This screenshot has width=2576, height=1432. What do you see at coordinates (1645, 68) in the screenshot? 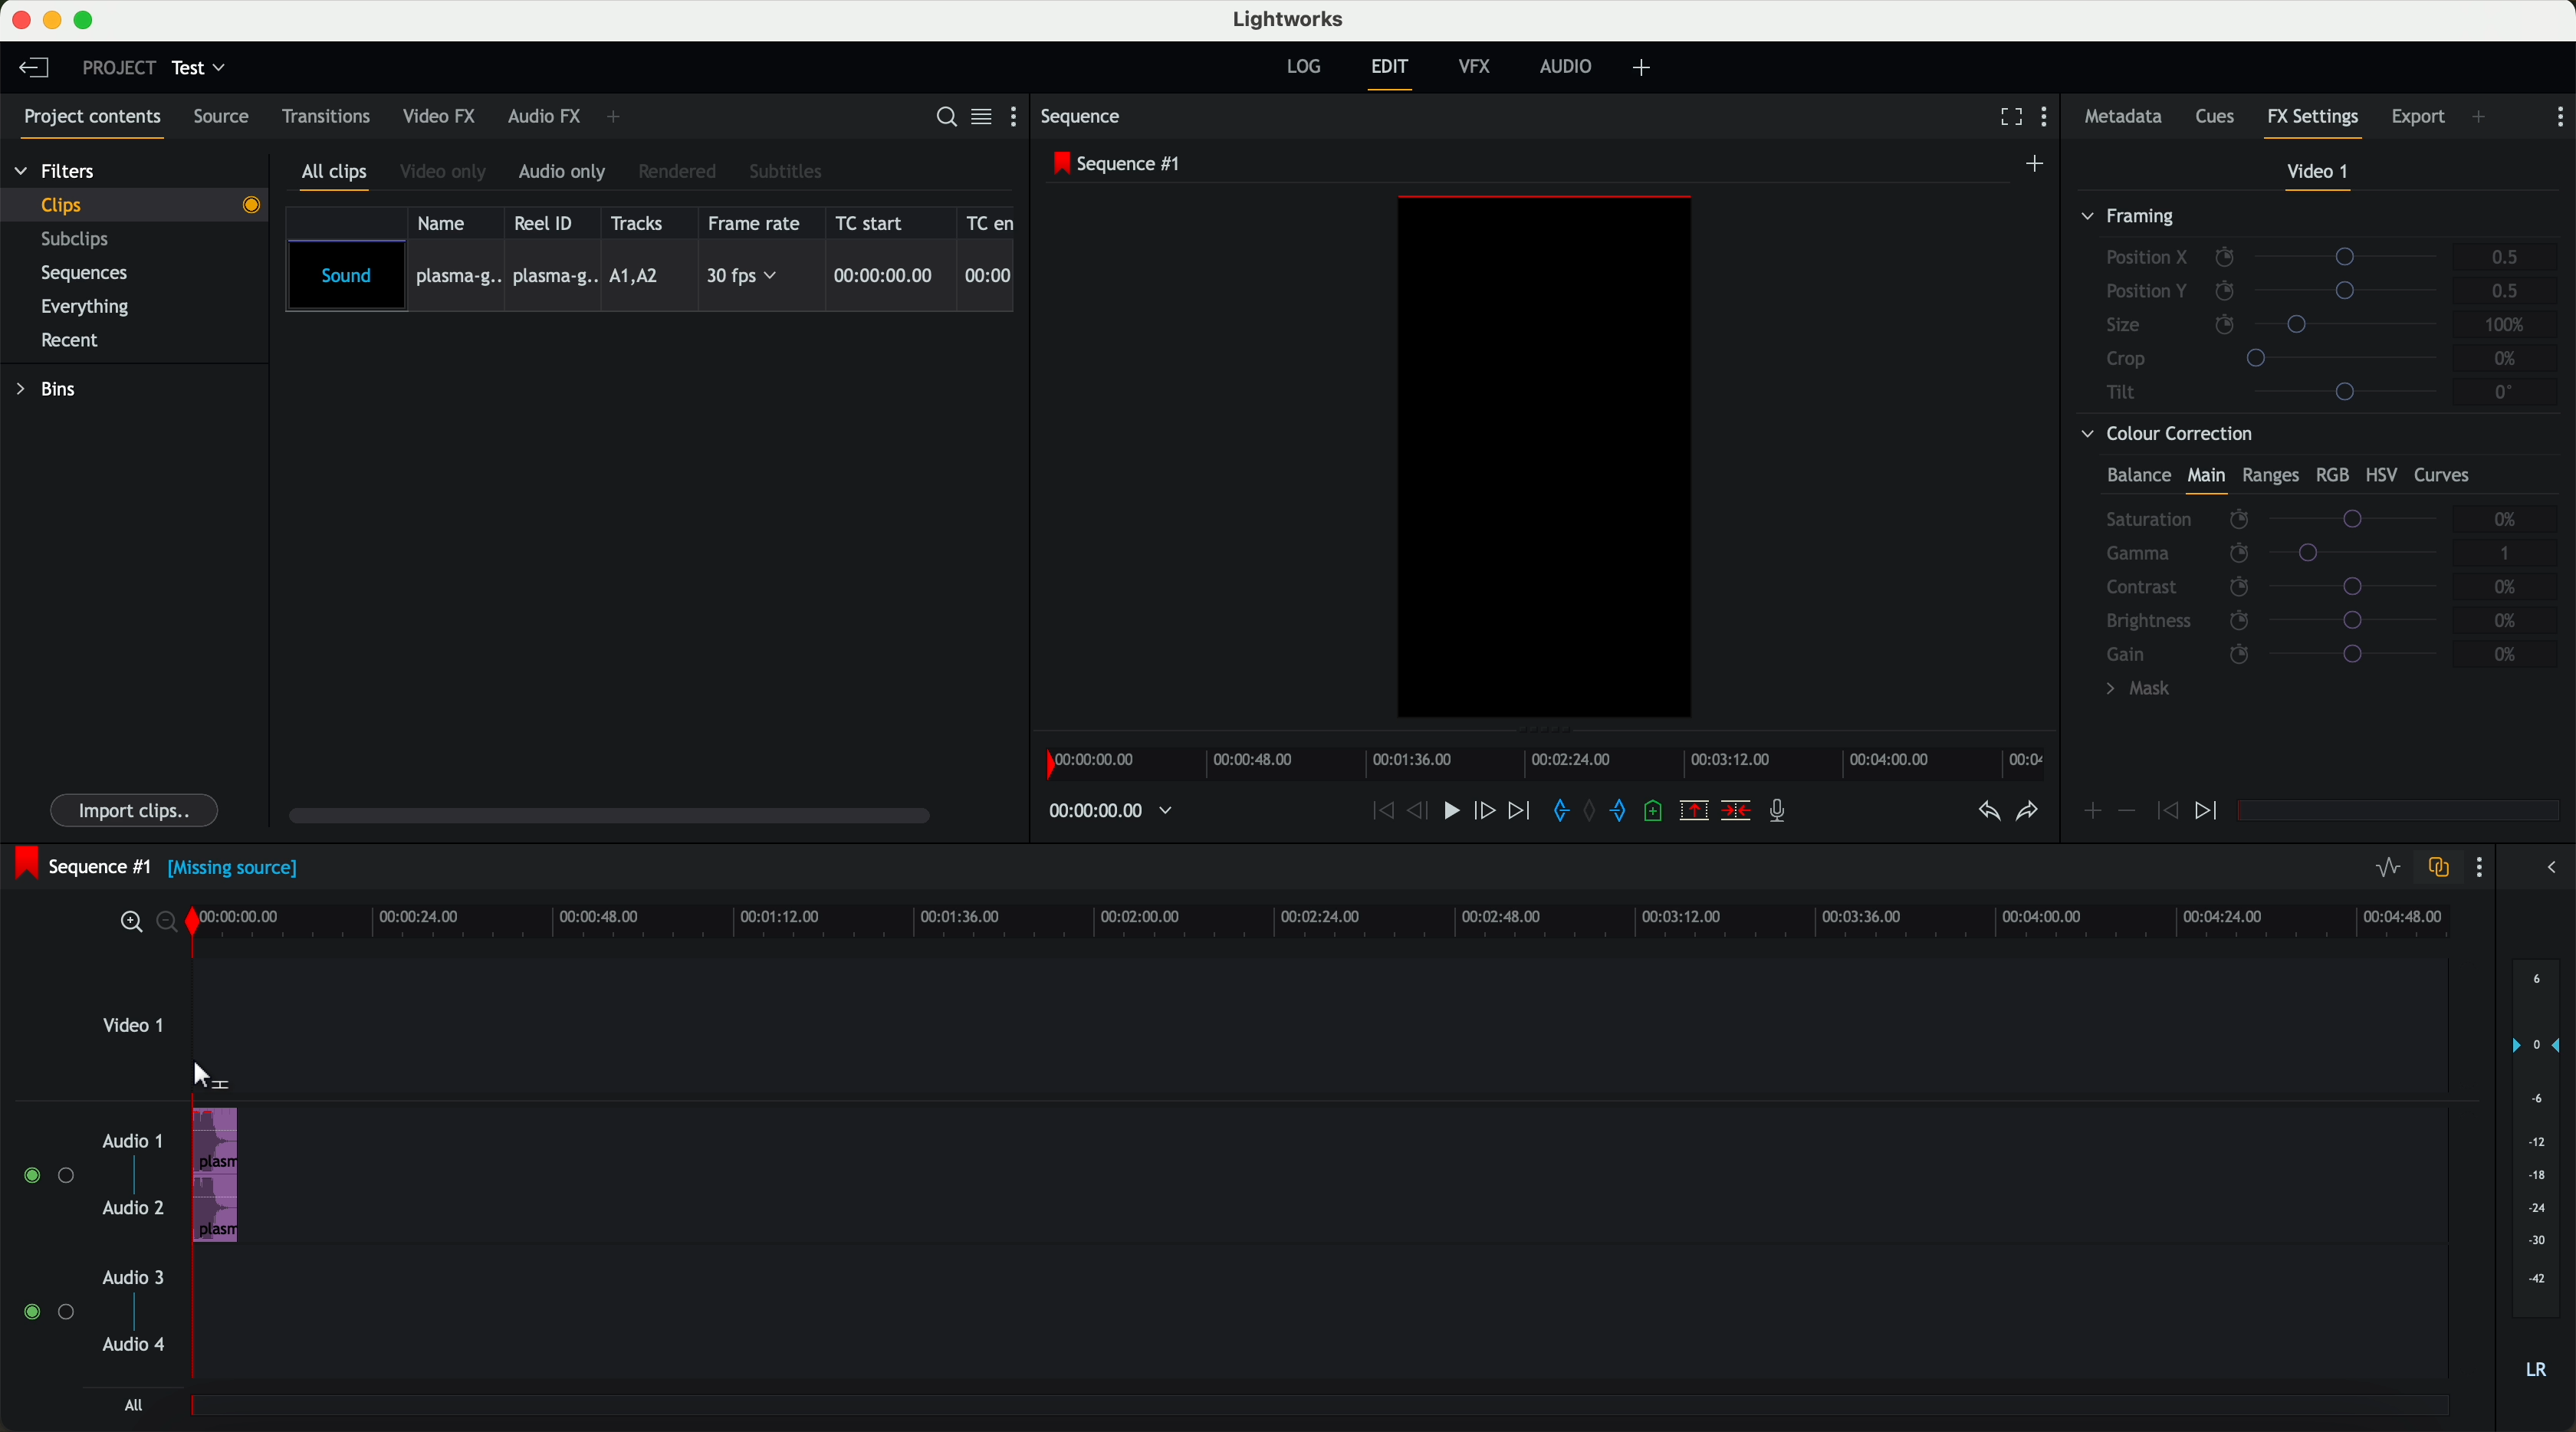
I see `add` at bounding box center [1645, 68].